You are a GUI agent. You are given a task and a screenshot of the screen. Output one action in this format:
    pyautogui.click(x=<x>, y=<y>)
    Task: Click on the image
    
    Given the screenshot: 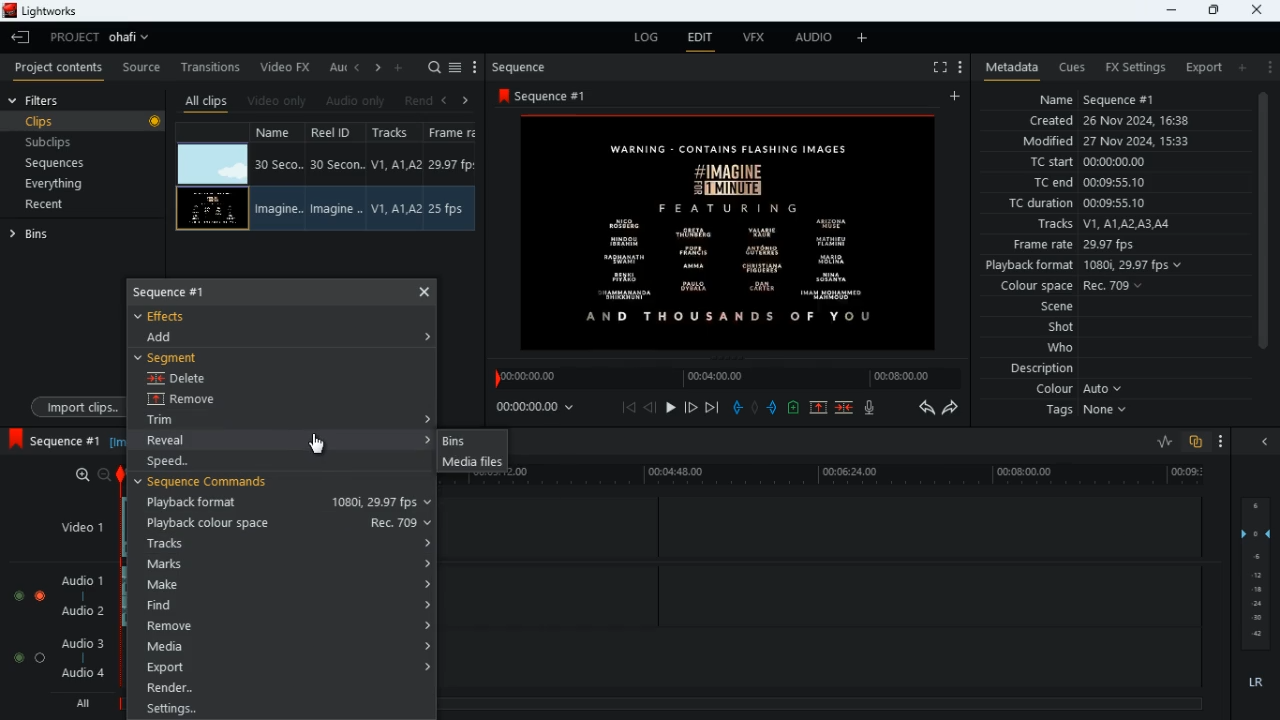 What is the action you would take?
    pyautogui.click(x=733, y=232)
    